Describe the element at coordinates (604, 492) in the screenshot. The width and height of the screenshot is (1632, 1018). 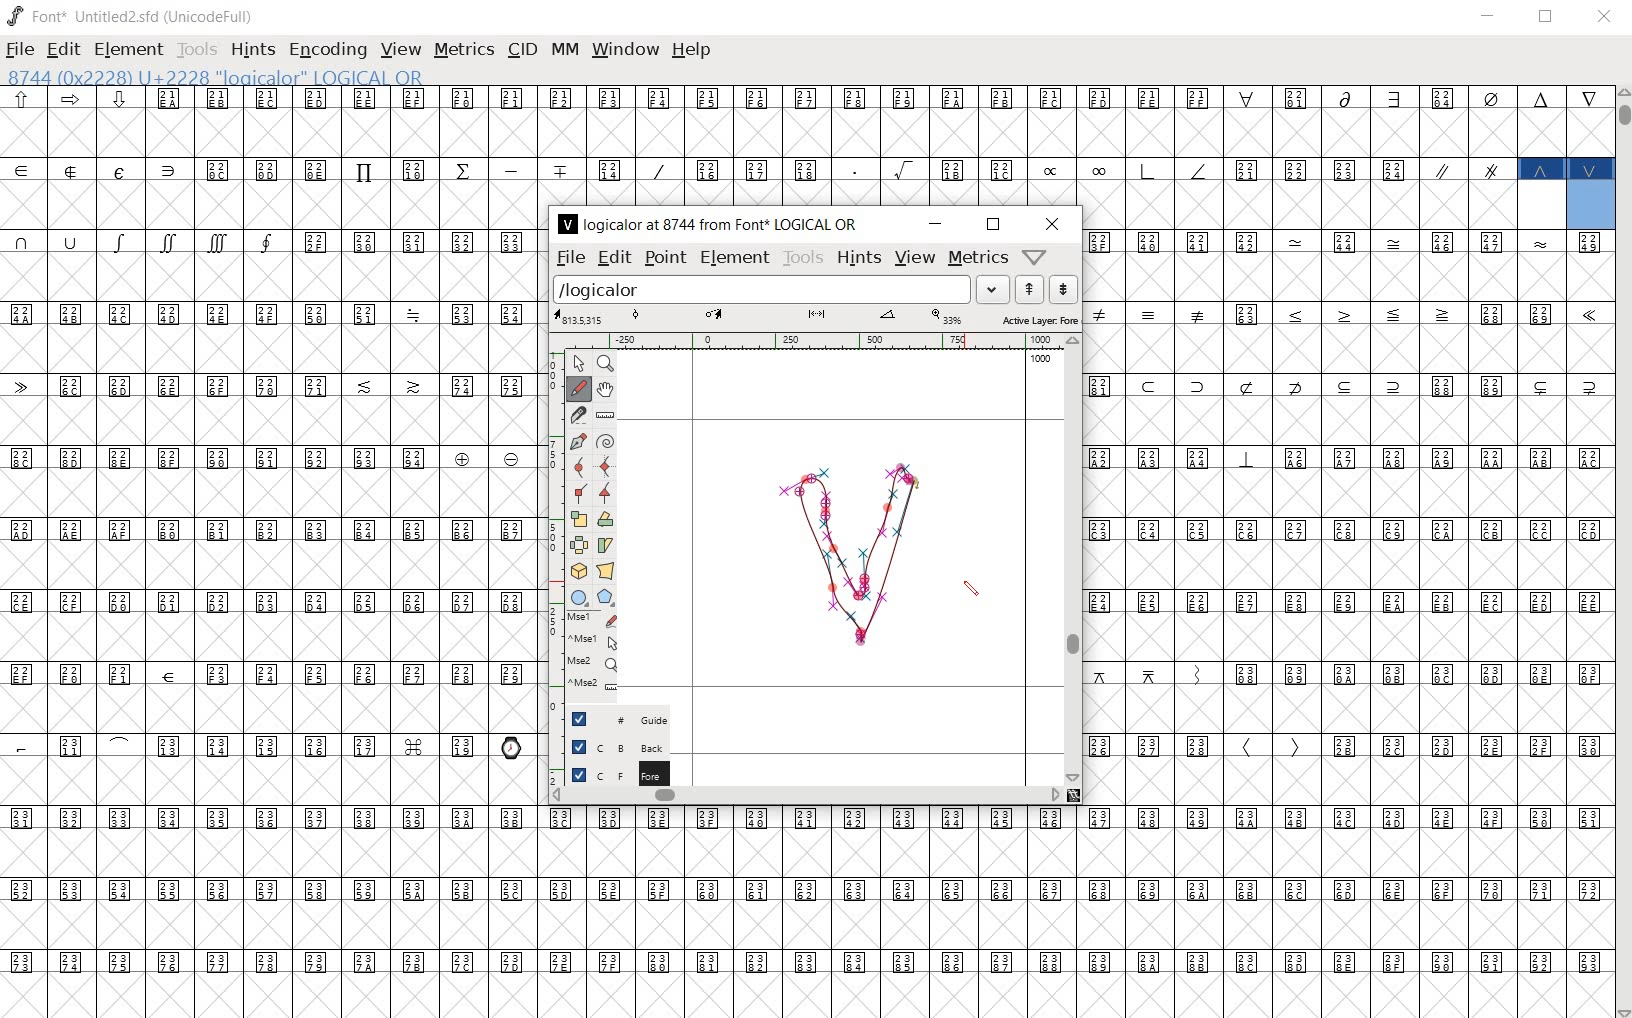
I see `Add a corner point` at that location.